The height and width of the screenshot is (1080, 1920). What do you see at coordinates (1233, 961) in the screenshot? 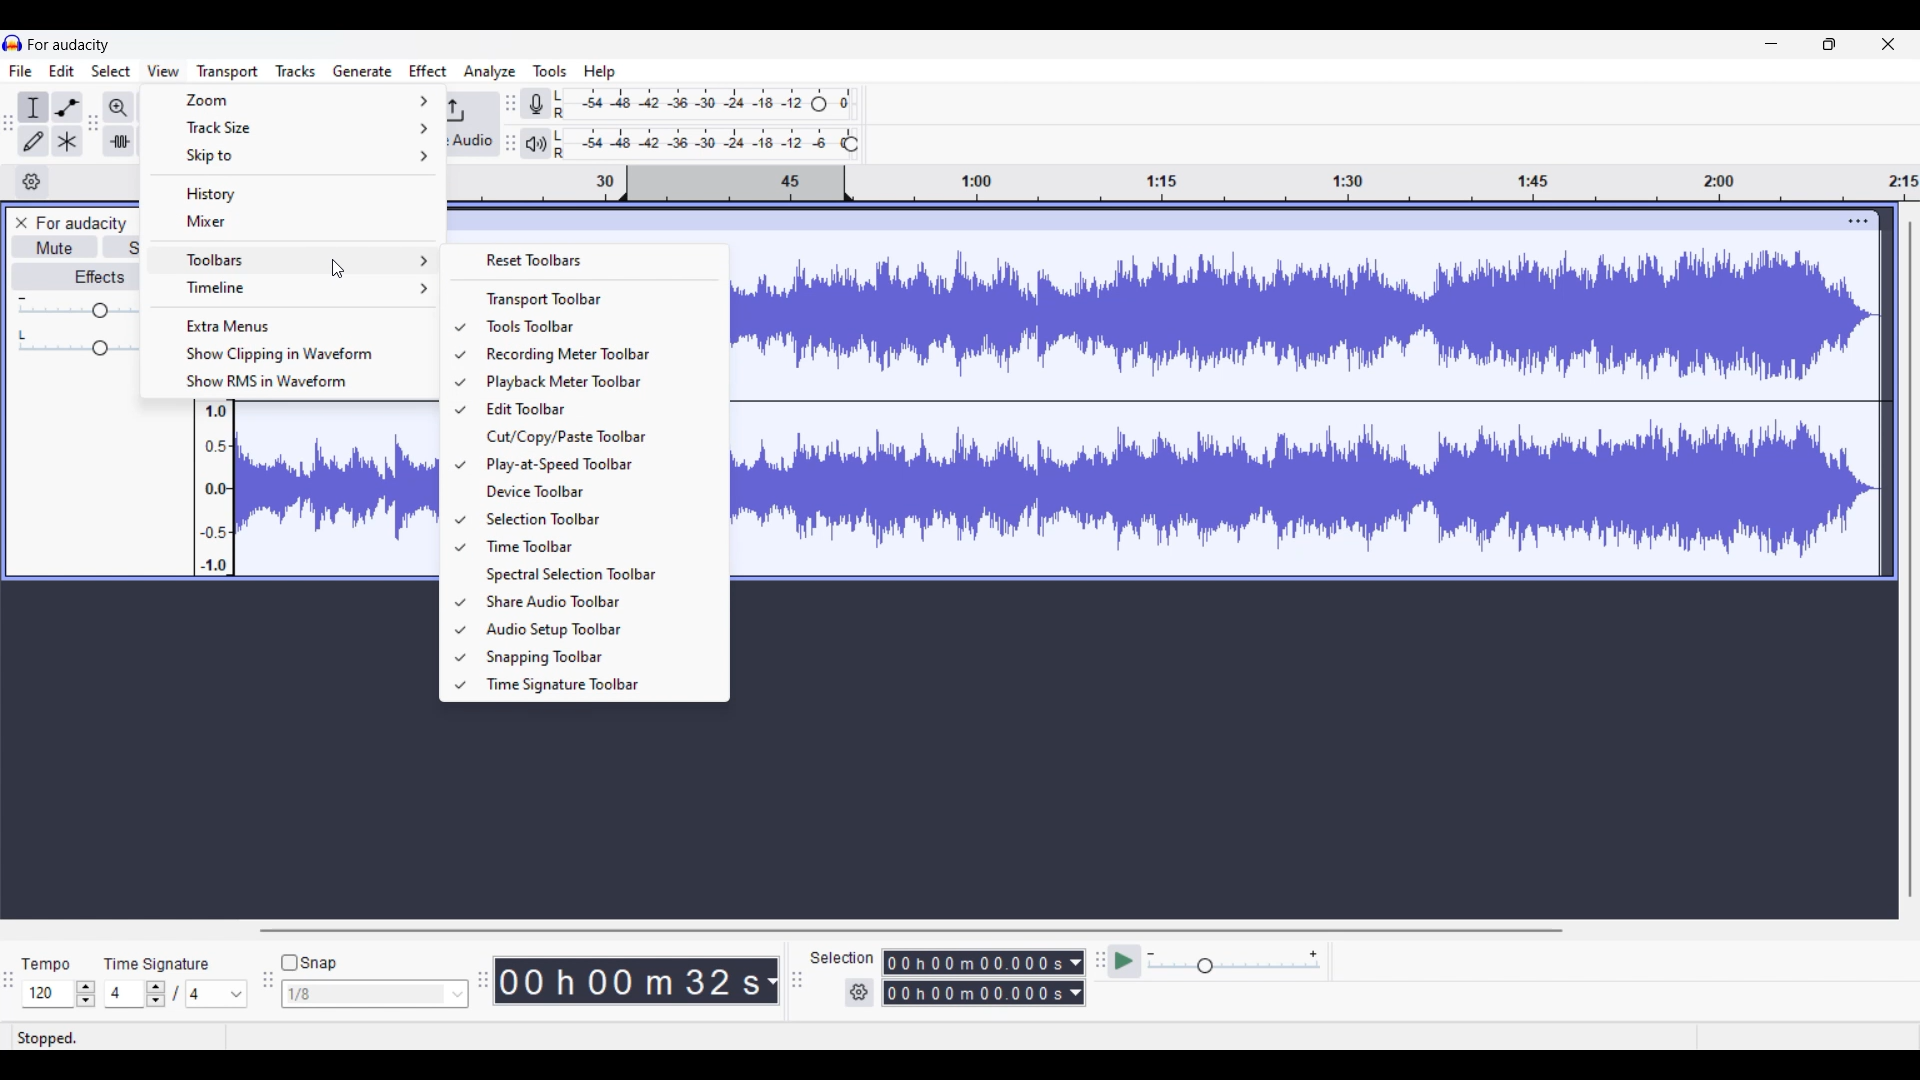
I see `Playback speed scale` at bounding box center [1233, 961].